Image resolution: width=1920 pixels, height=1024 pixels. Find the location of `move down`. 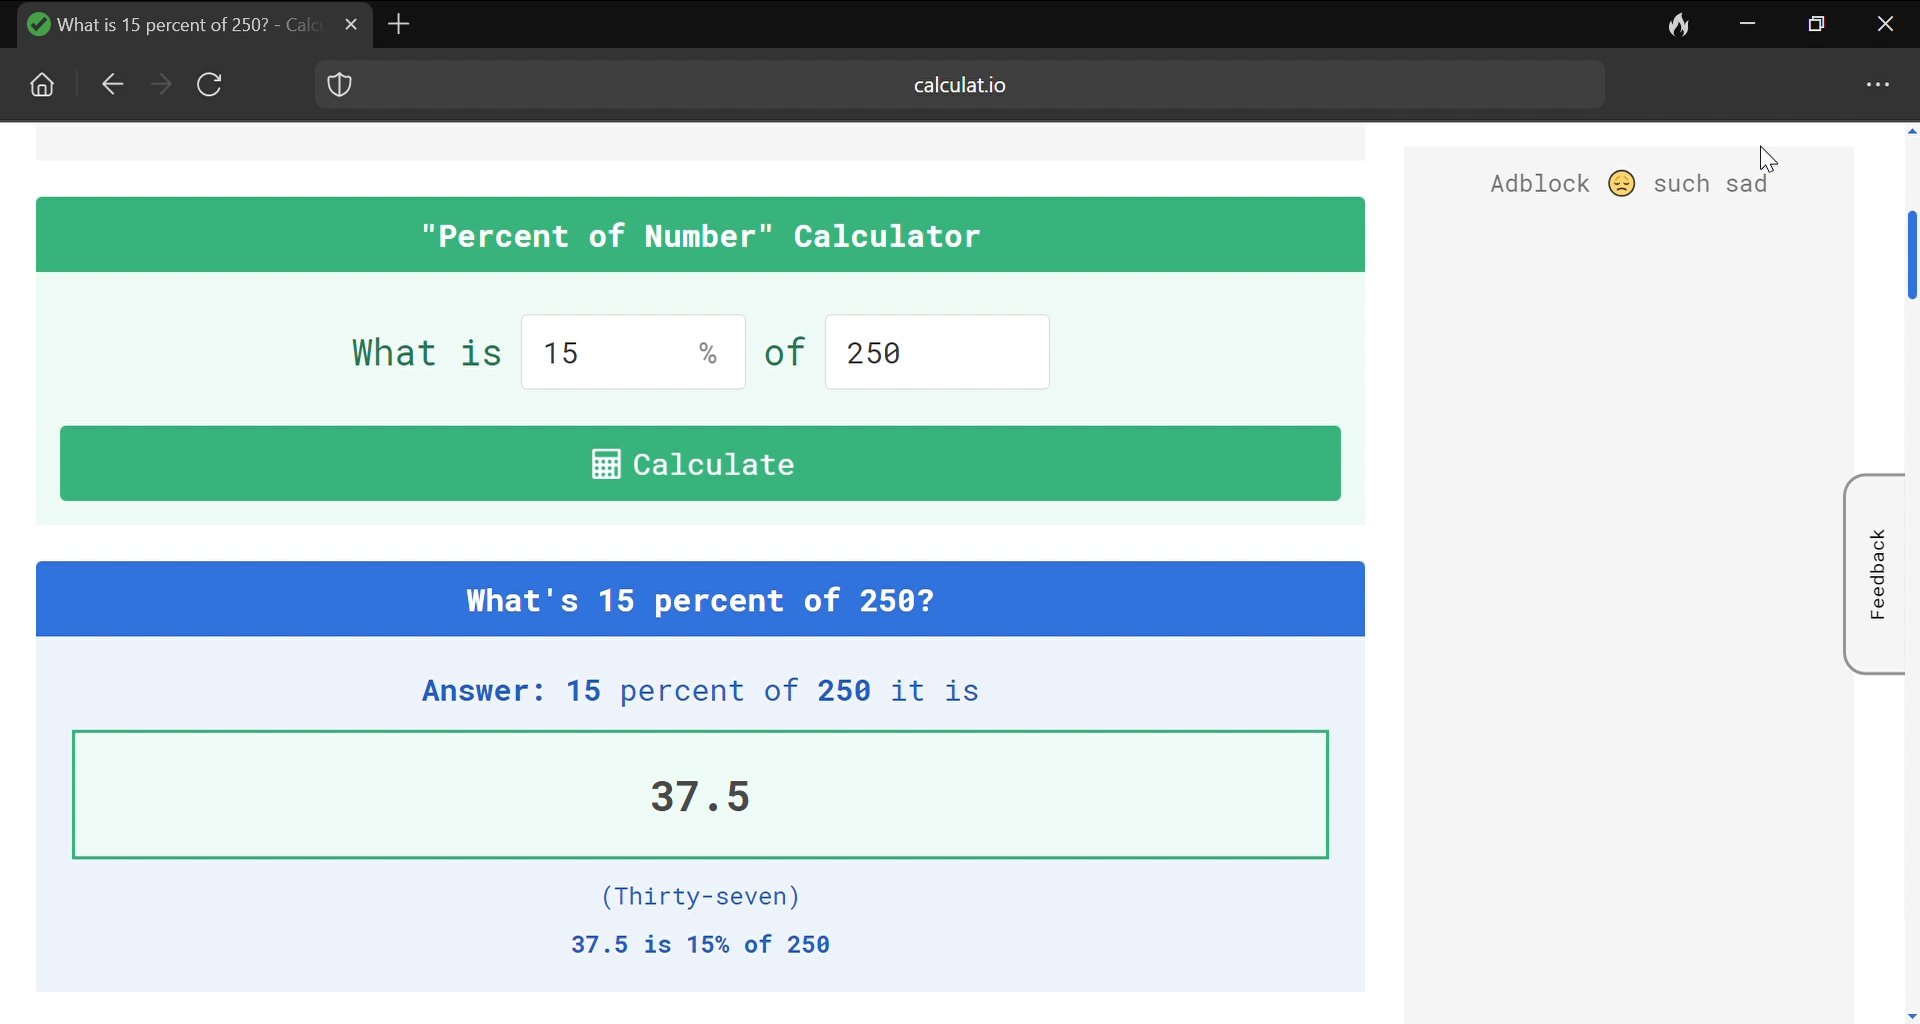

move down is located at coordinates (1908, 1016).